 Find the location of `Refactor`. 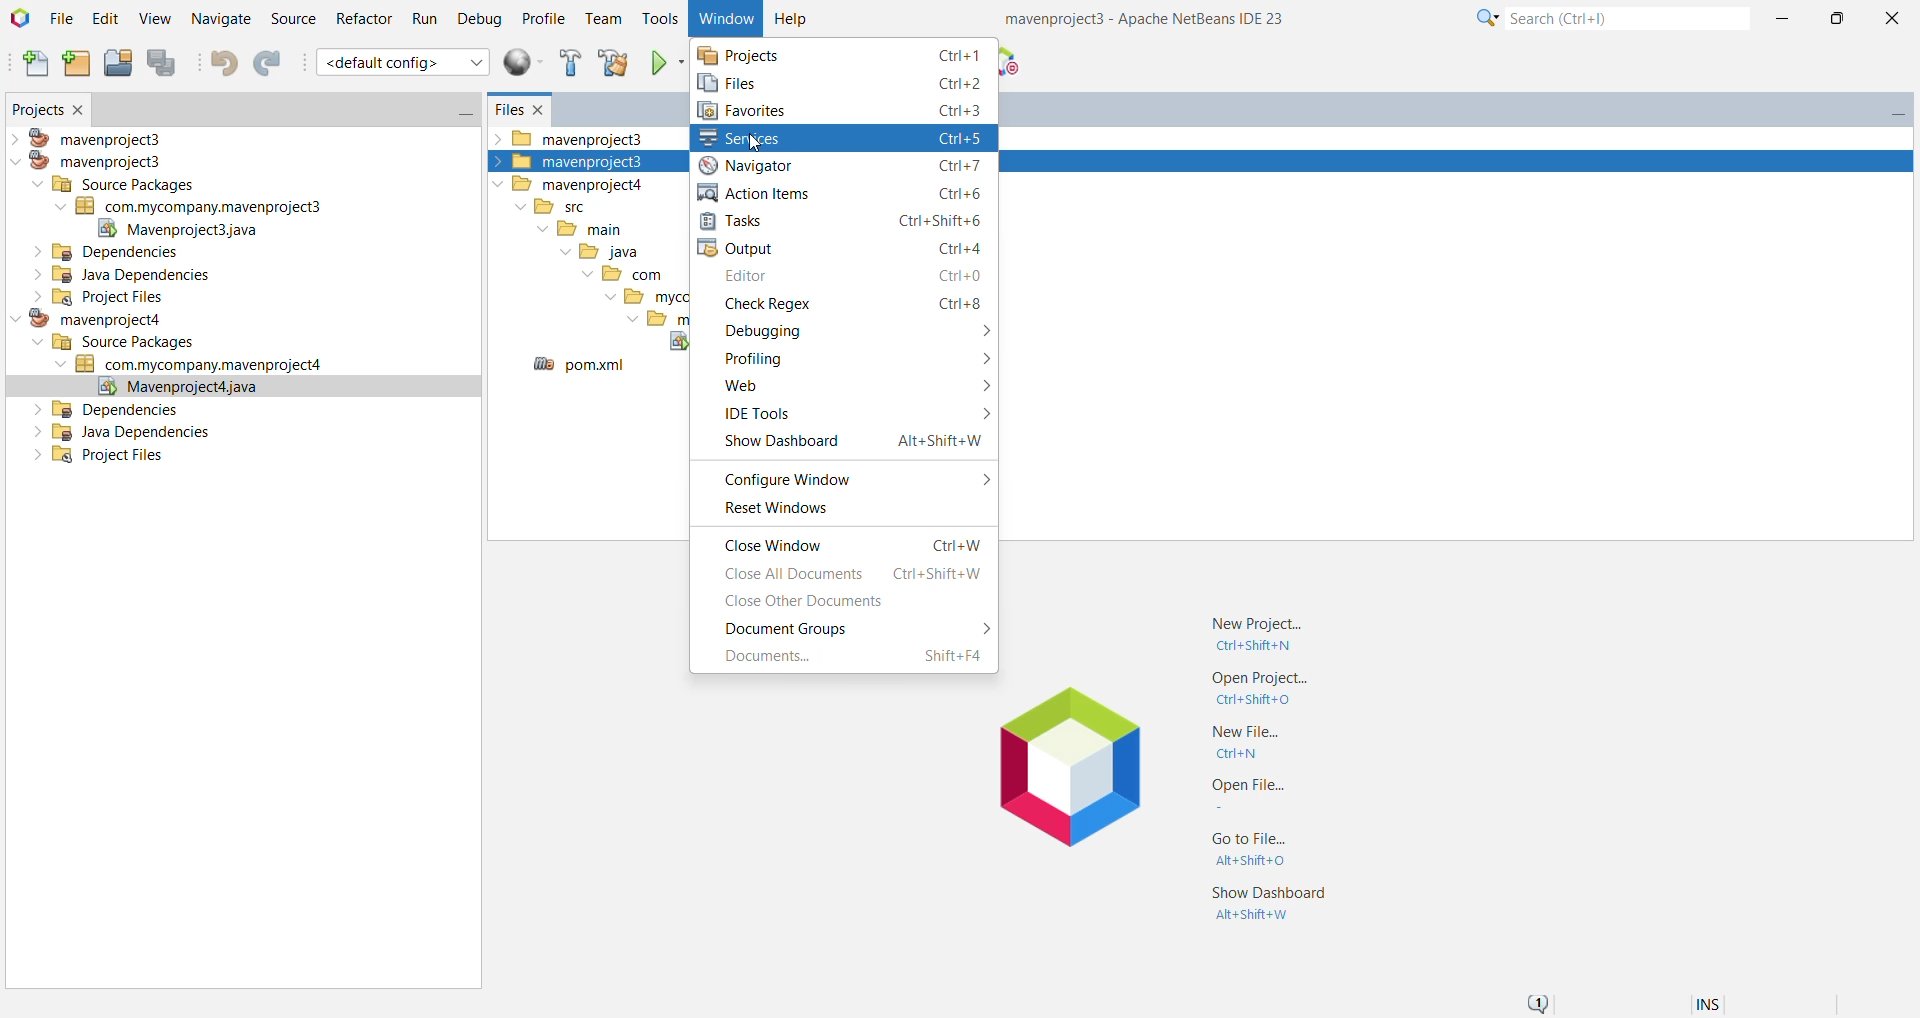

Refactor is located at coordinates (361, 20).